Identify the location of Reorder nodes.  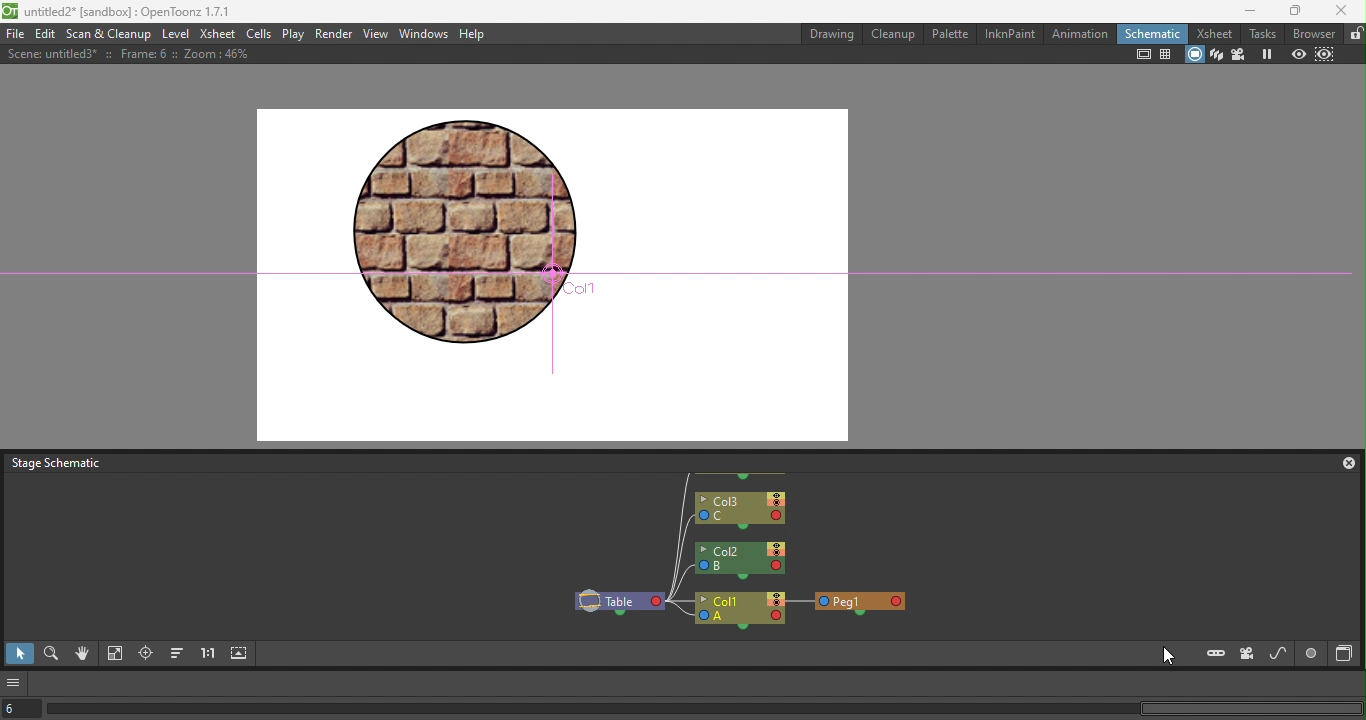
(176, 655).